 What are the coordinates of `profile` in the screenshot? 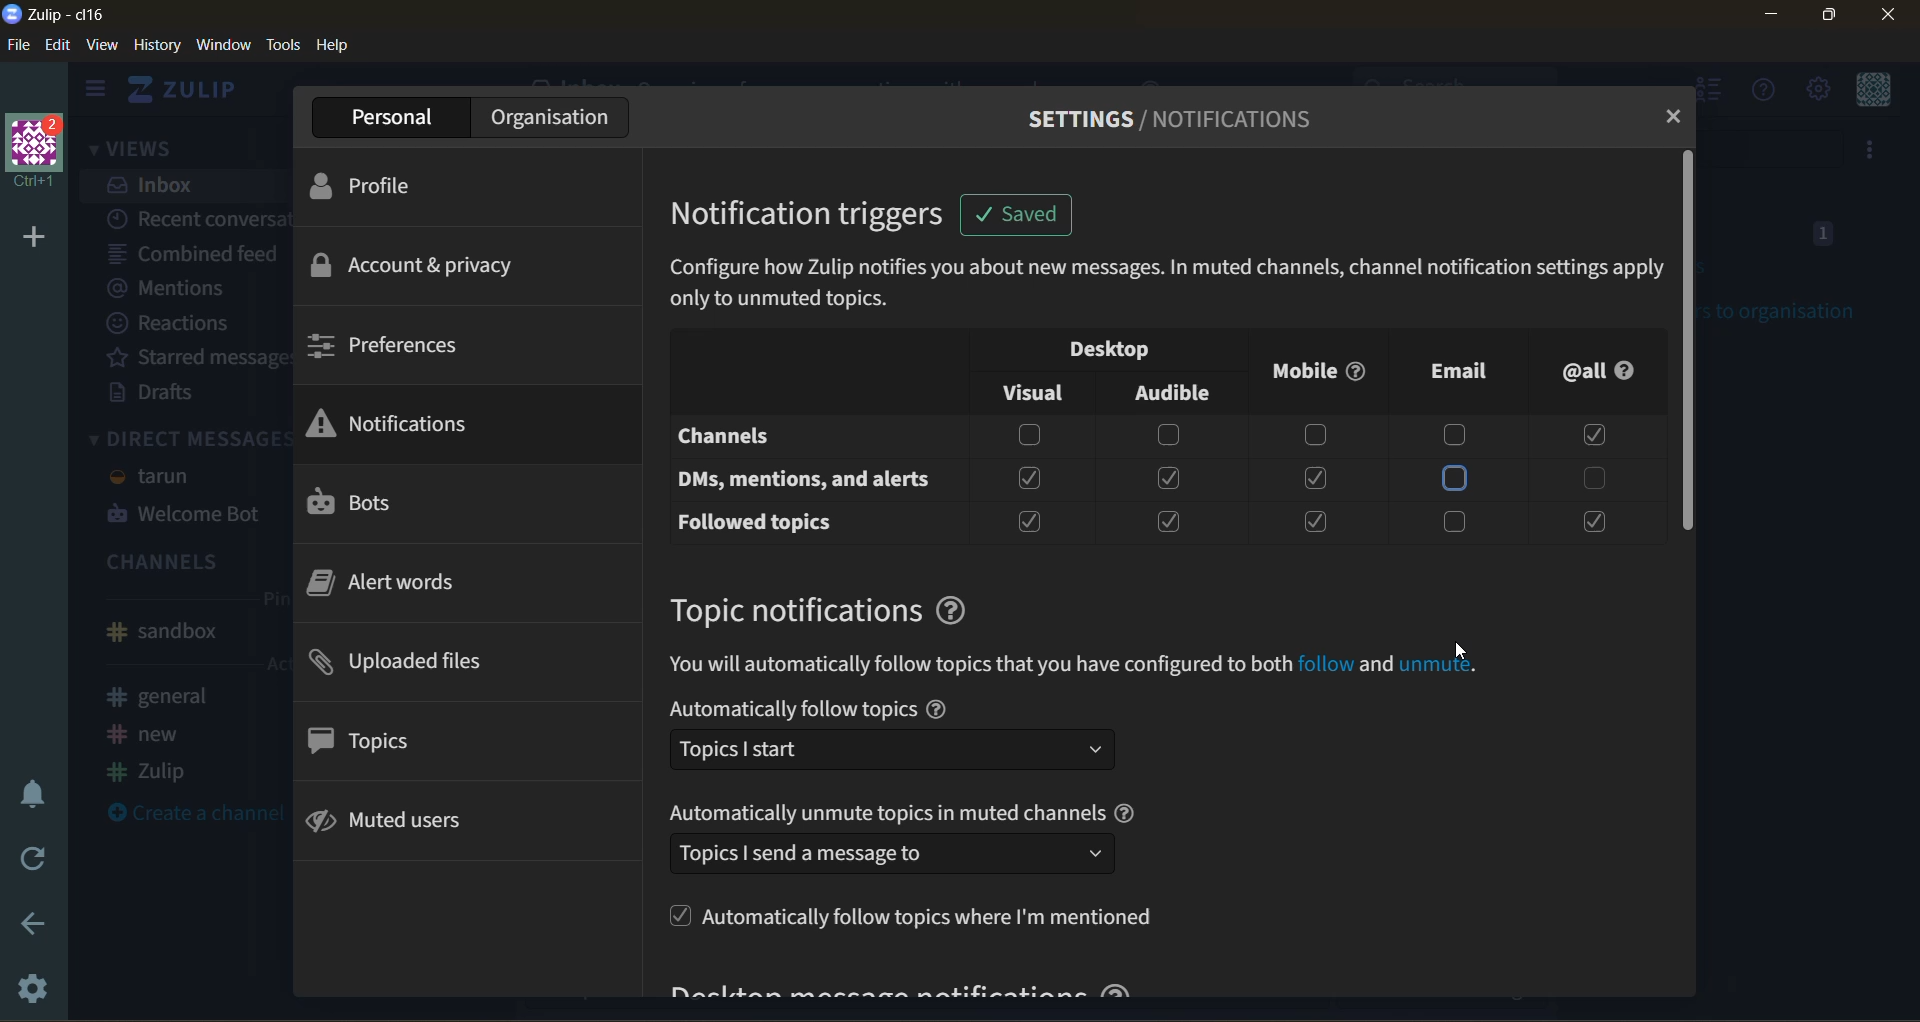 It's located at (402, 191).